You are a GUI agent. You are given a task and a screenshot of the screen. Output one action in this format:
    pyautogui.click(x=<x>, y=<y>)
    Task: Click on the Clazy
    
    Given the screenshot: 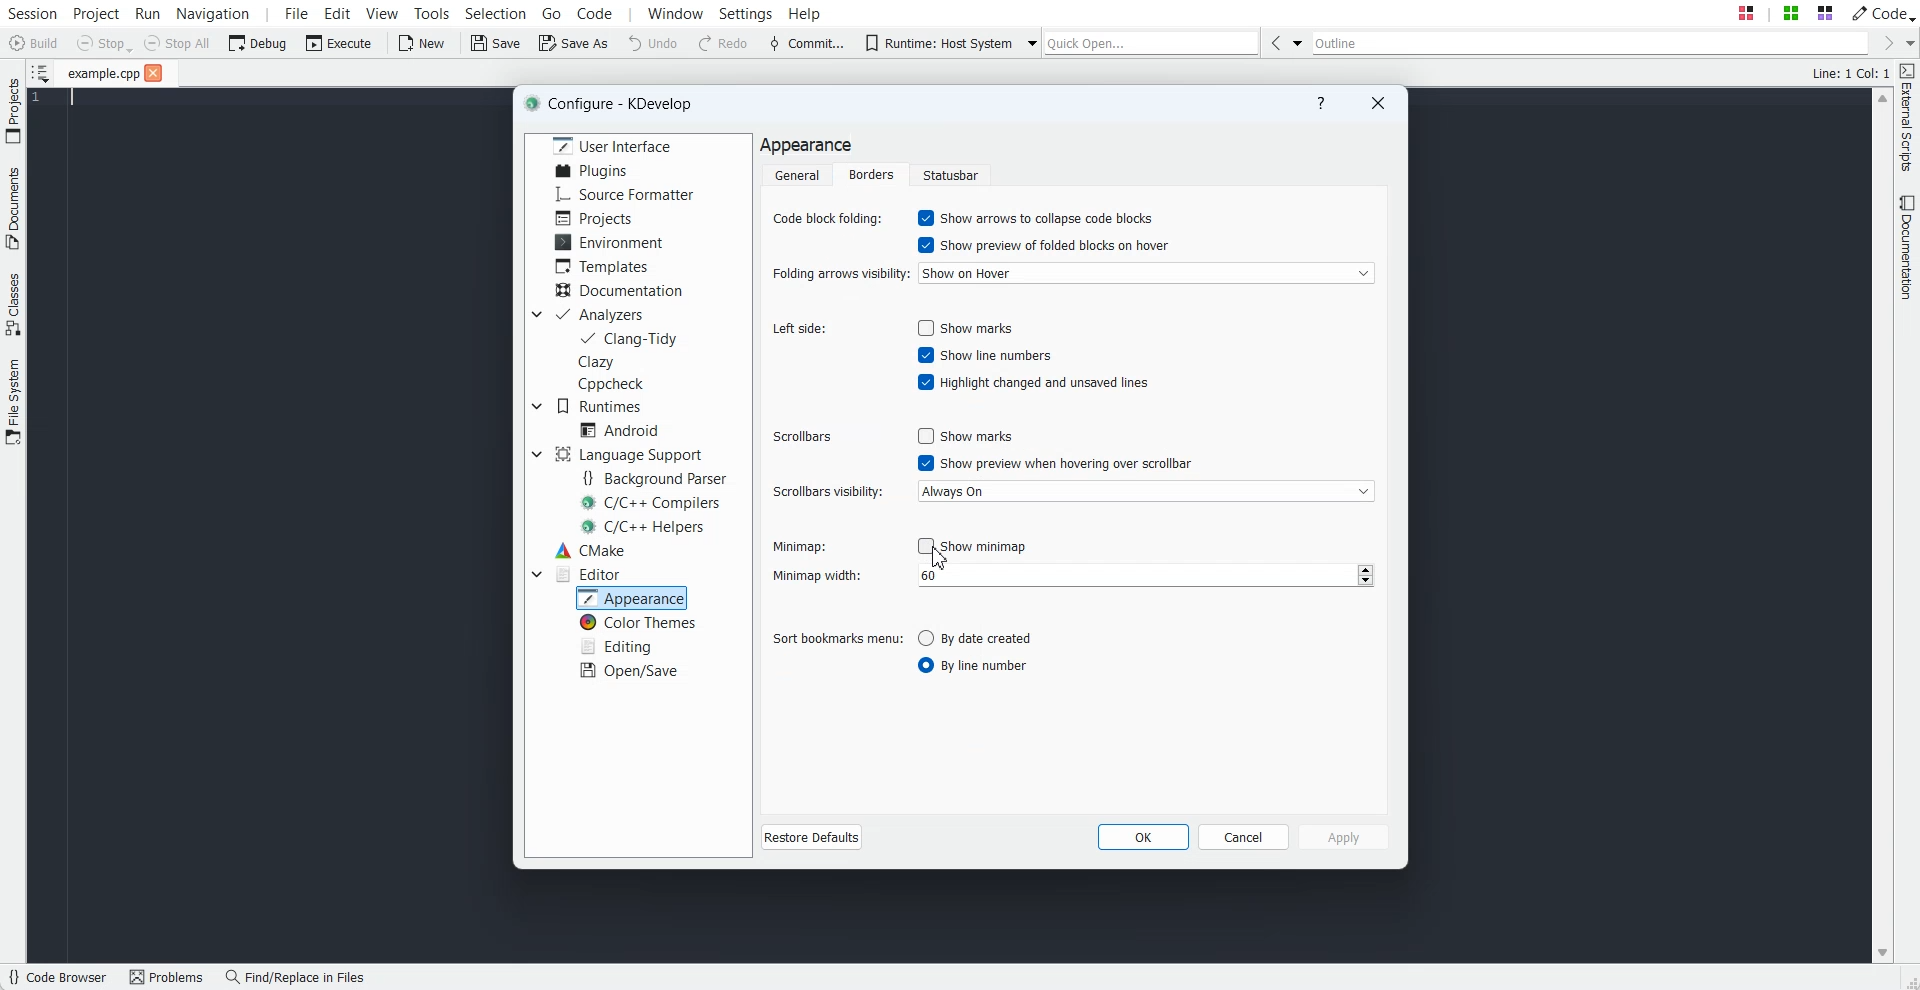 What is the action you would take?
    pyautogui.click(x=597, y=362)
    